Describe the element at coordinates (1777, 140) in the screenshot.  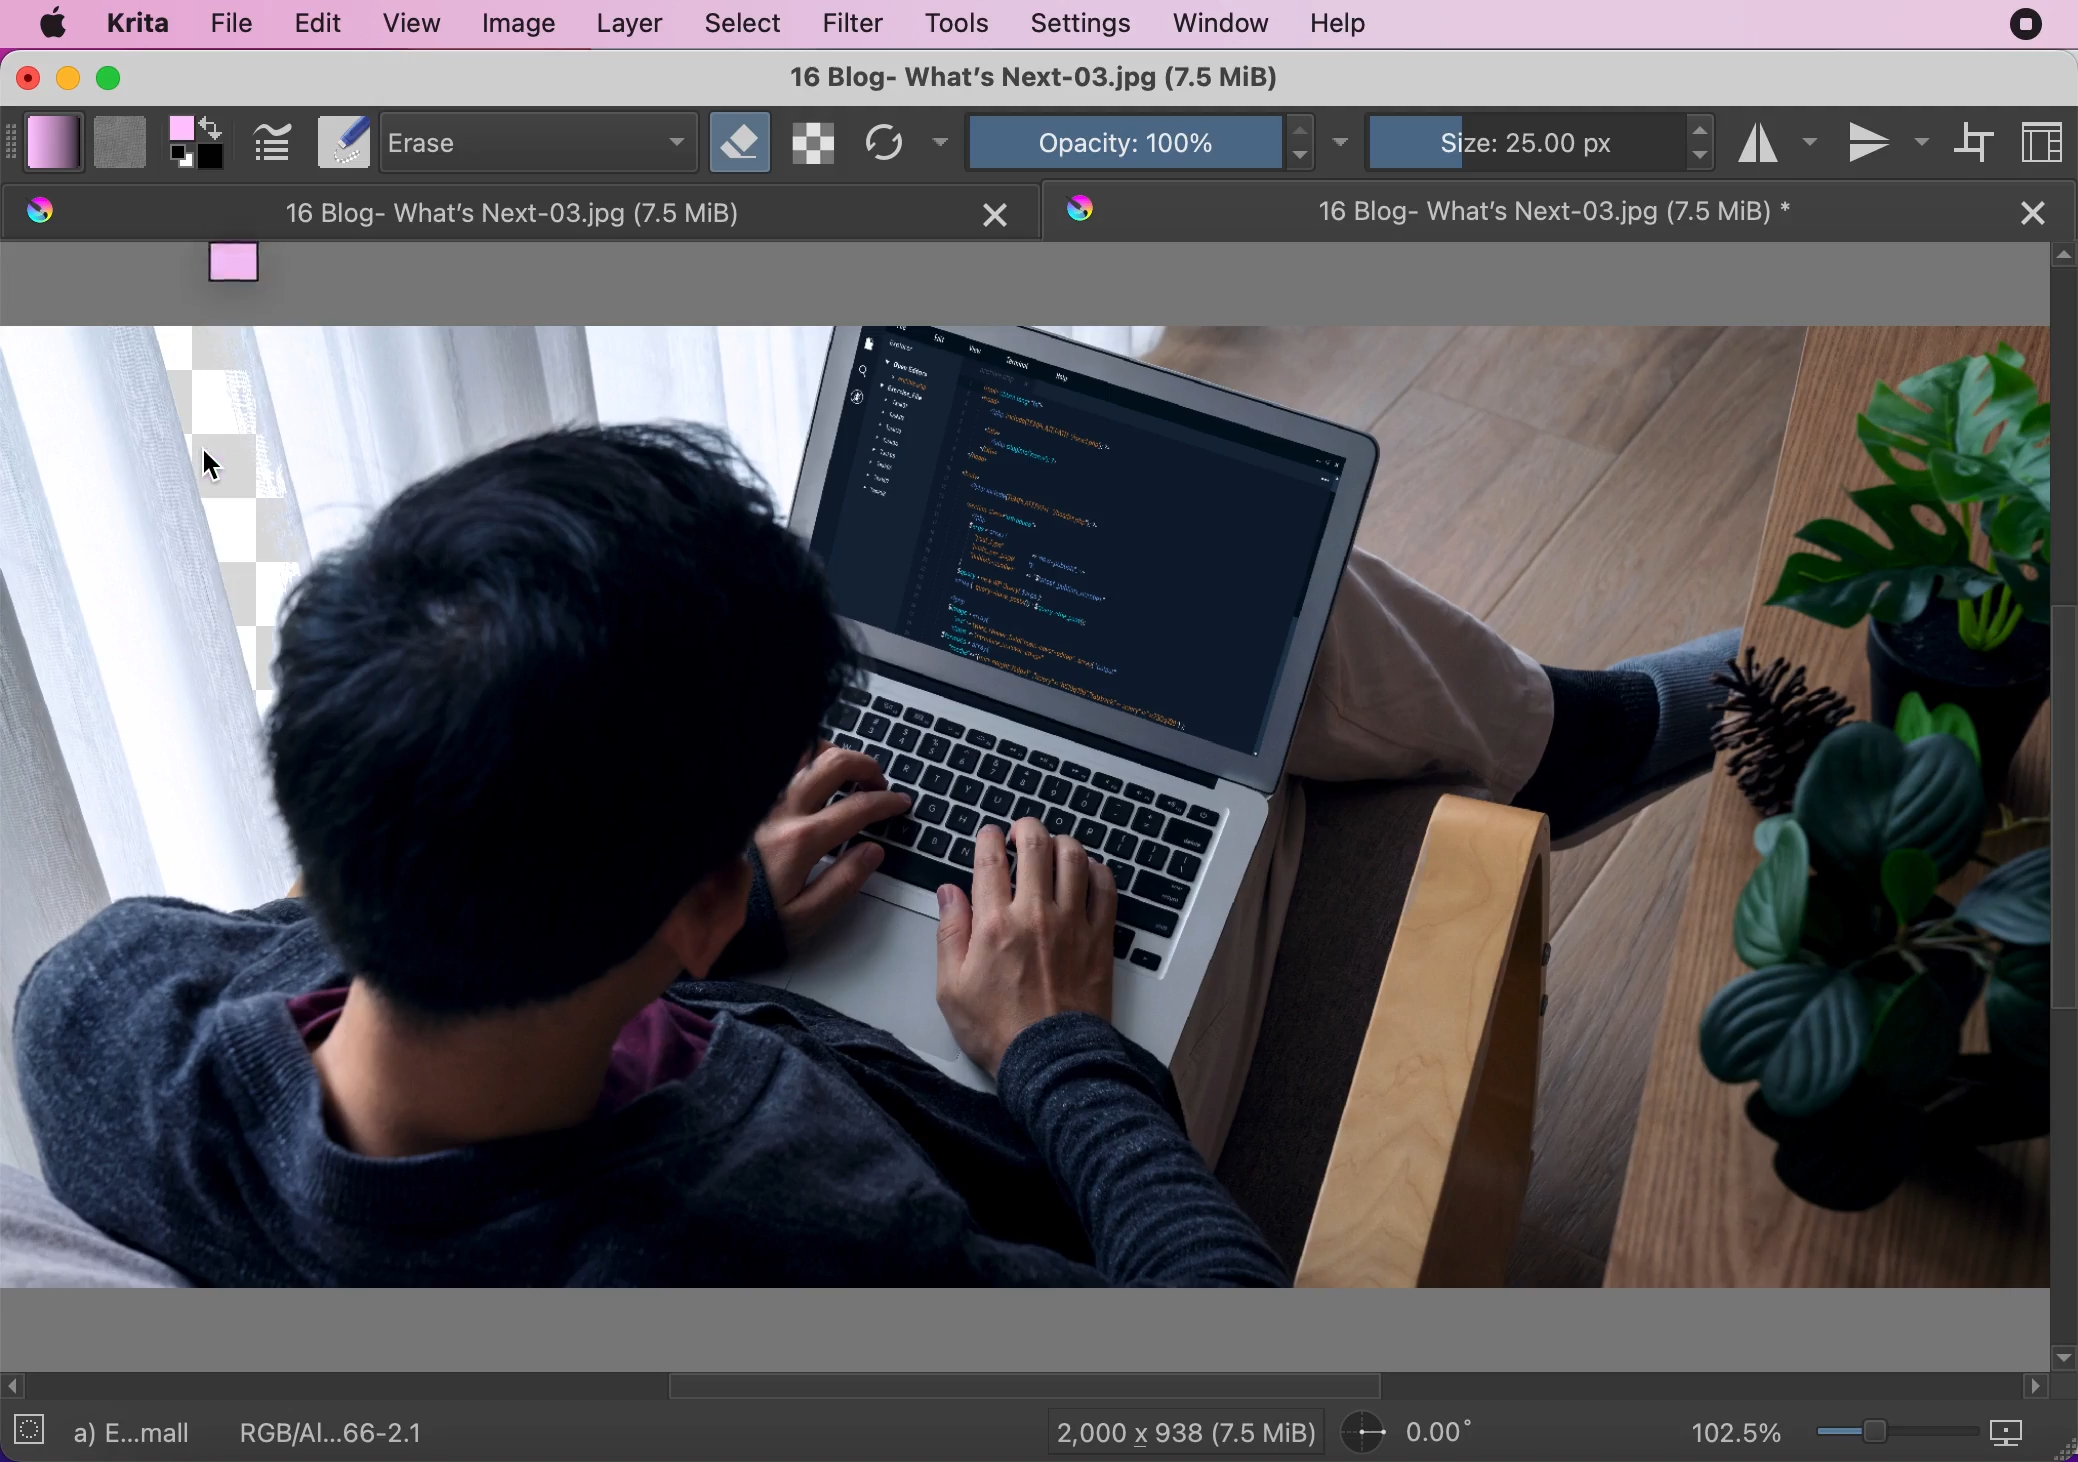
I see `horizontal mirror tool` at that location.